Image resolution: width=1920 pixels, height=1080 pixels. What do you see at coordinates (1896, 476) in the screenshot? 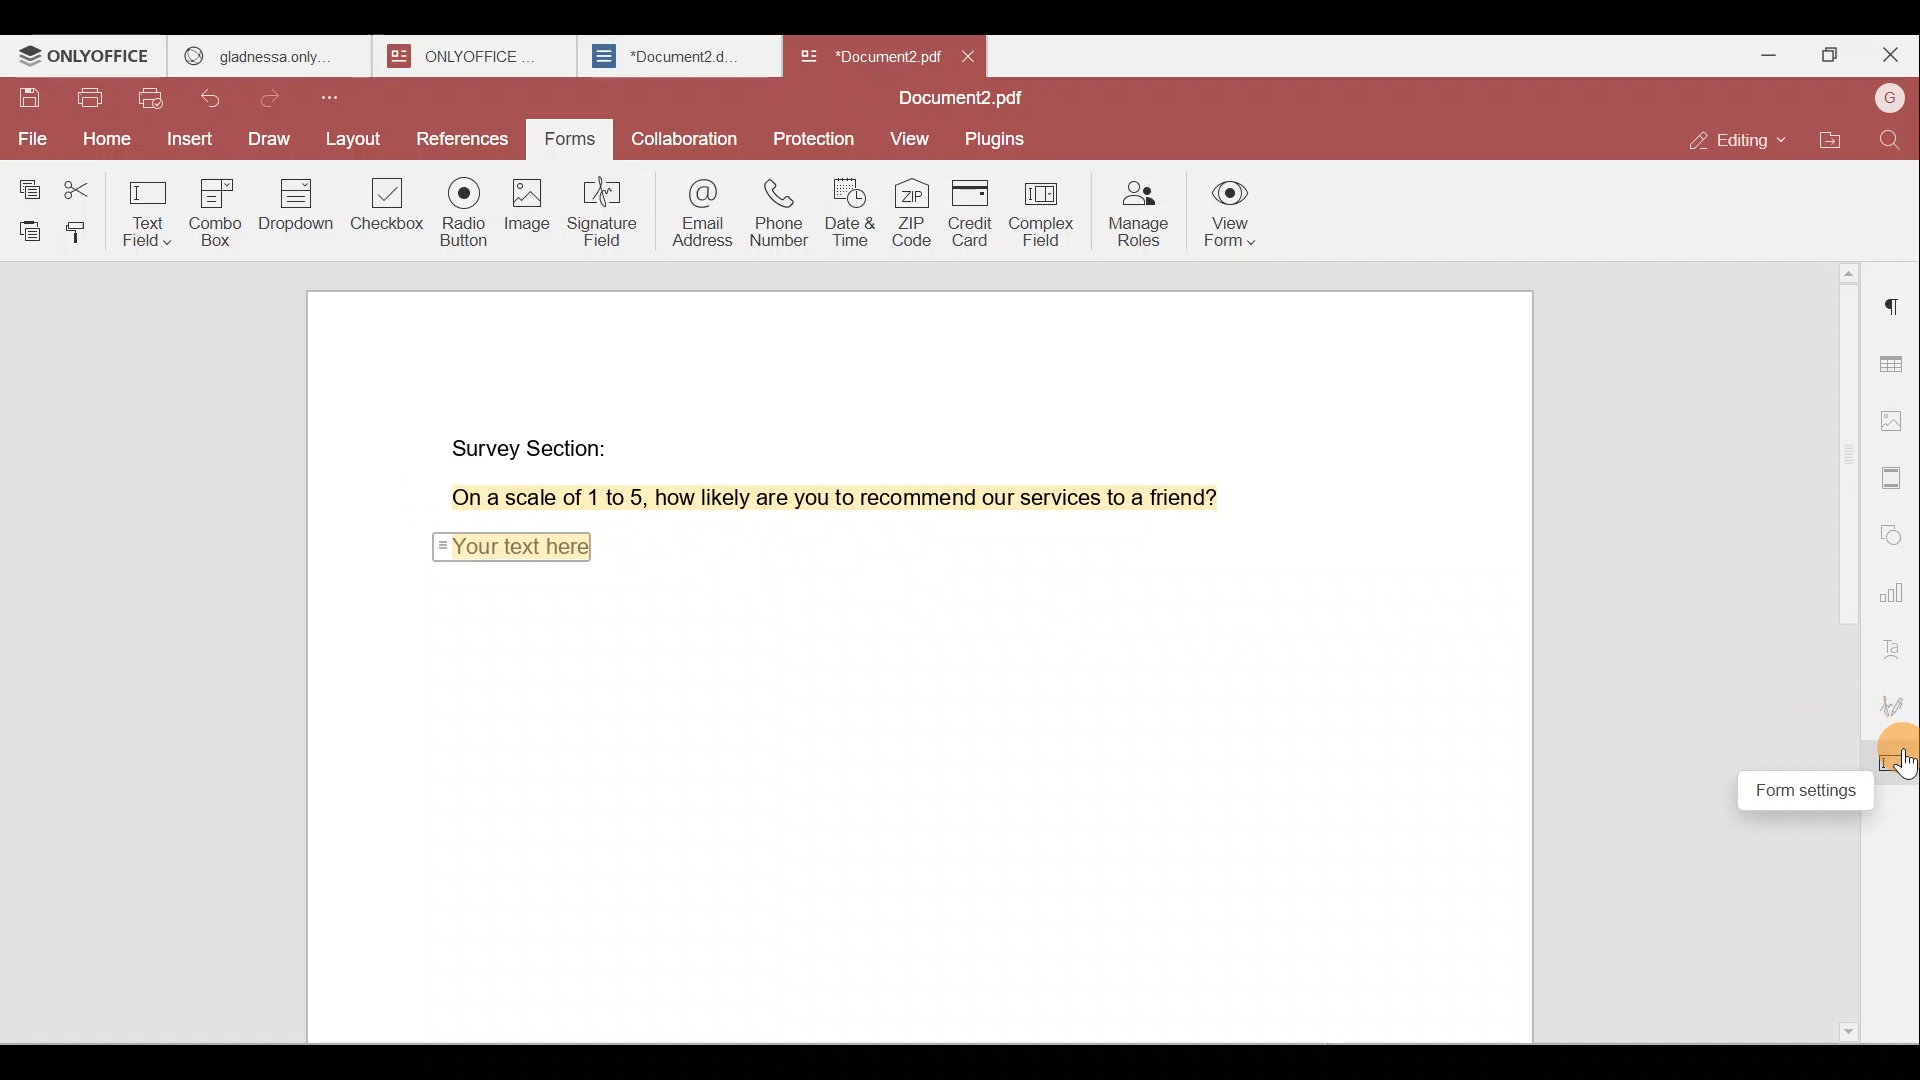
I see `Header & footer settings` at bounding box center [1896, 476].